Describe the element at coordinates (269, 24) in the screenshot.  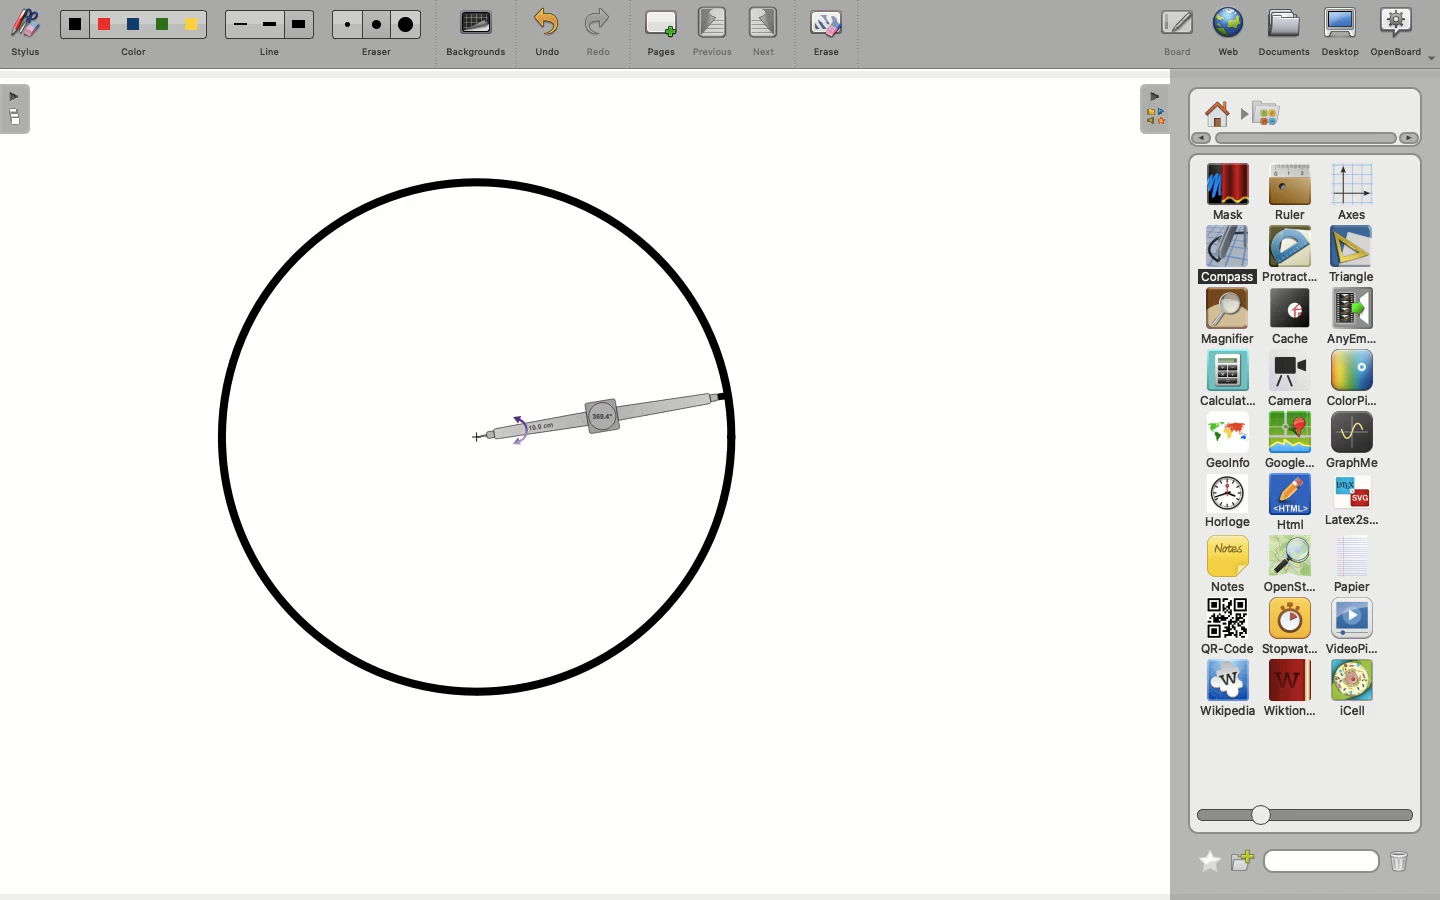
I see `line2` at that location.